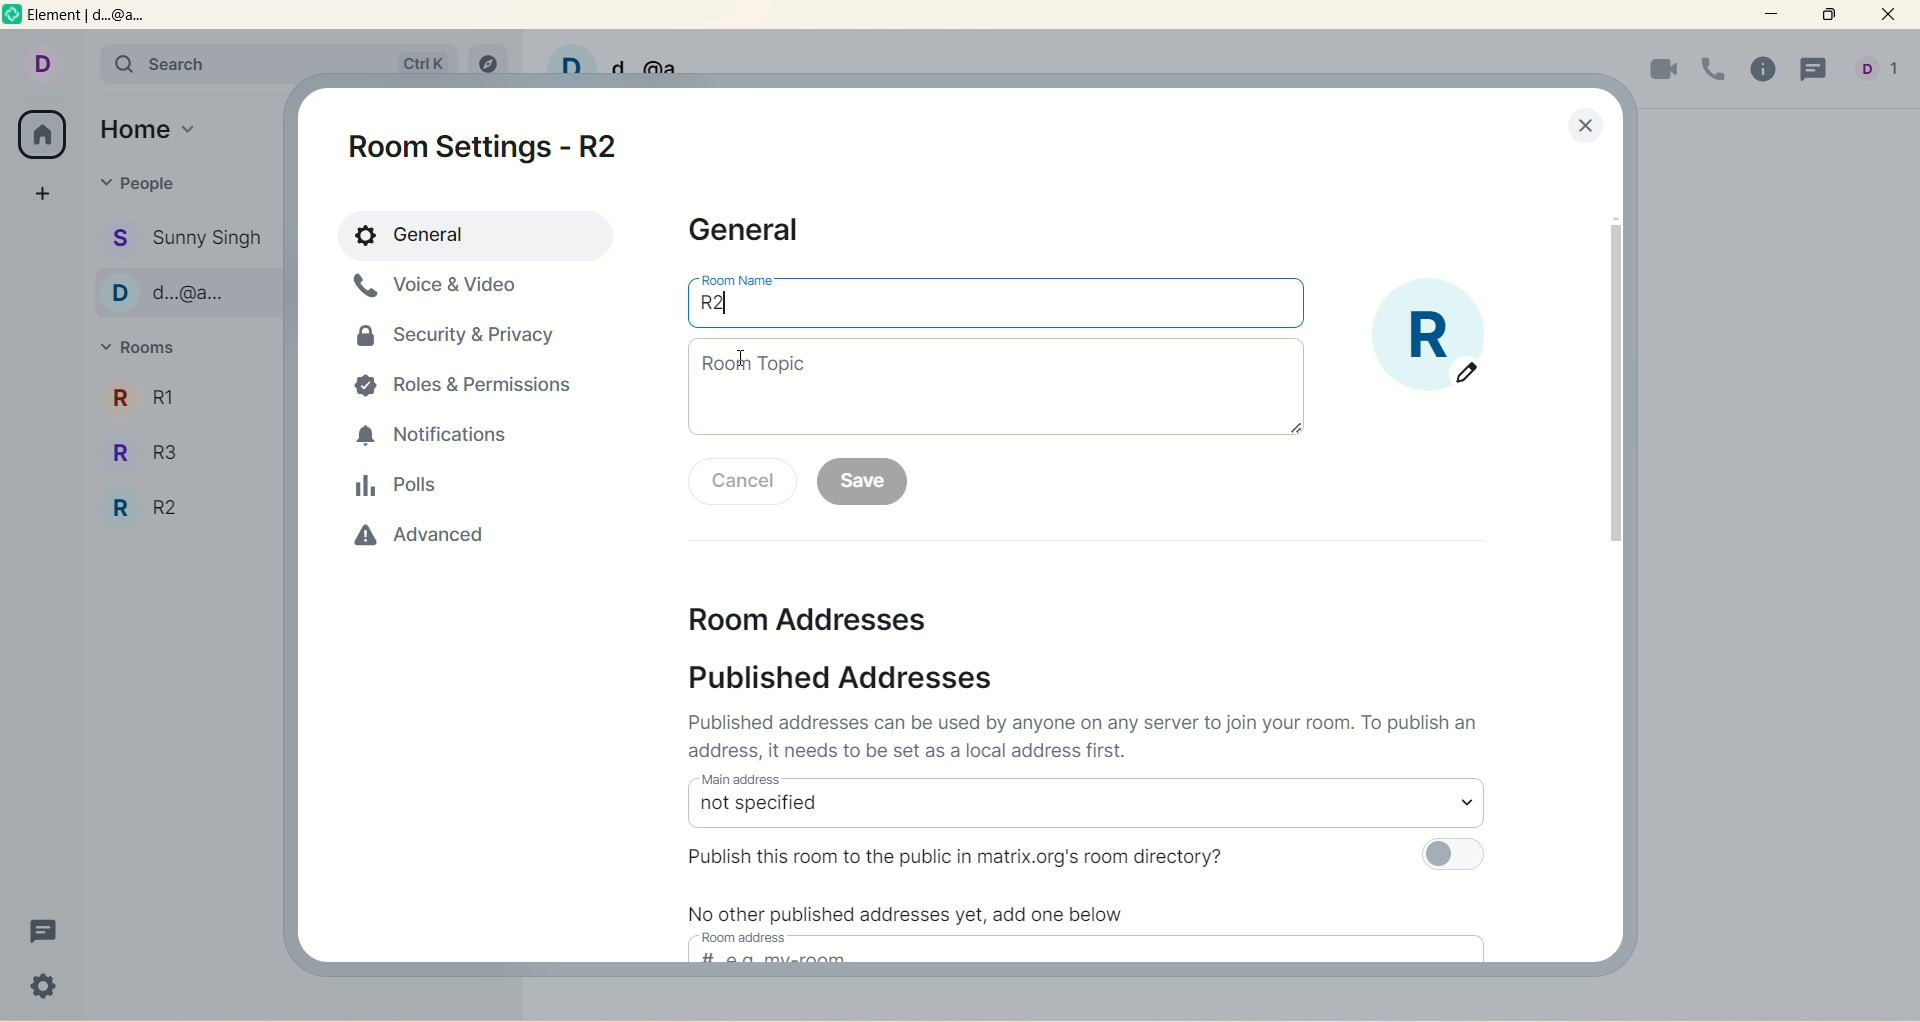 Image resolution: width=1920 pixels, height=1022 pixels. Describe the element at coordinates (1829, 15) in the screenshot. I see `maximum` at that location.